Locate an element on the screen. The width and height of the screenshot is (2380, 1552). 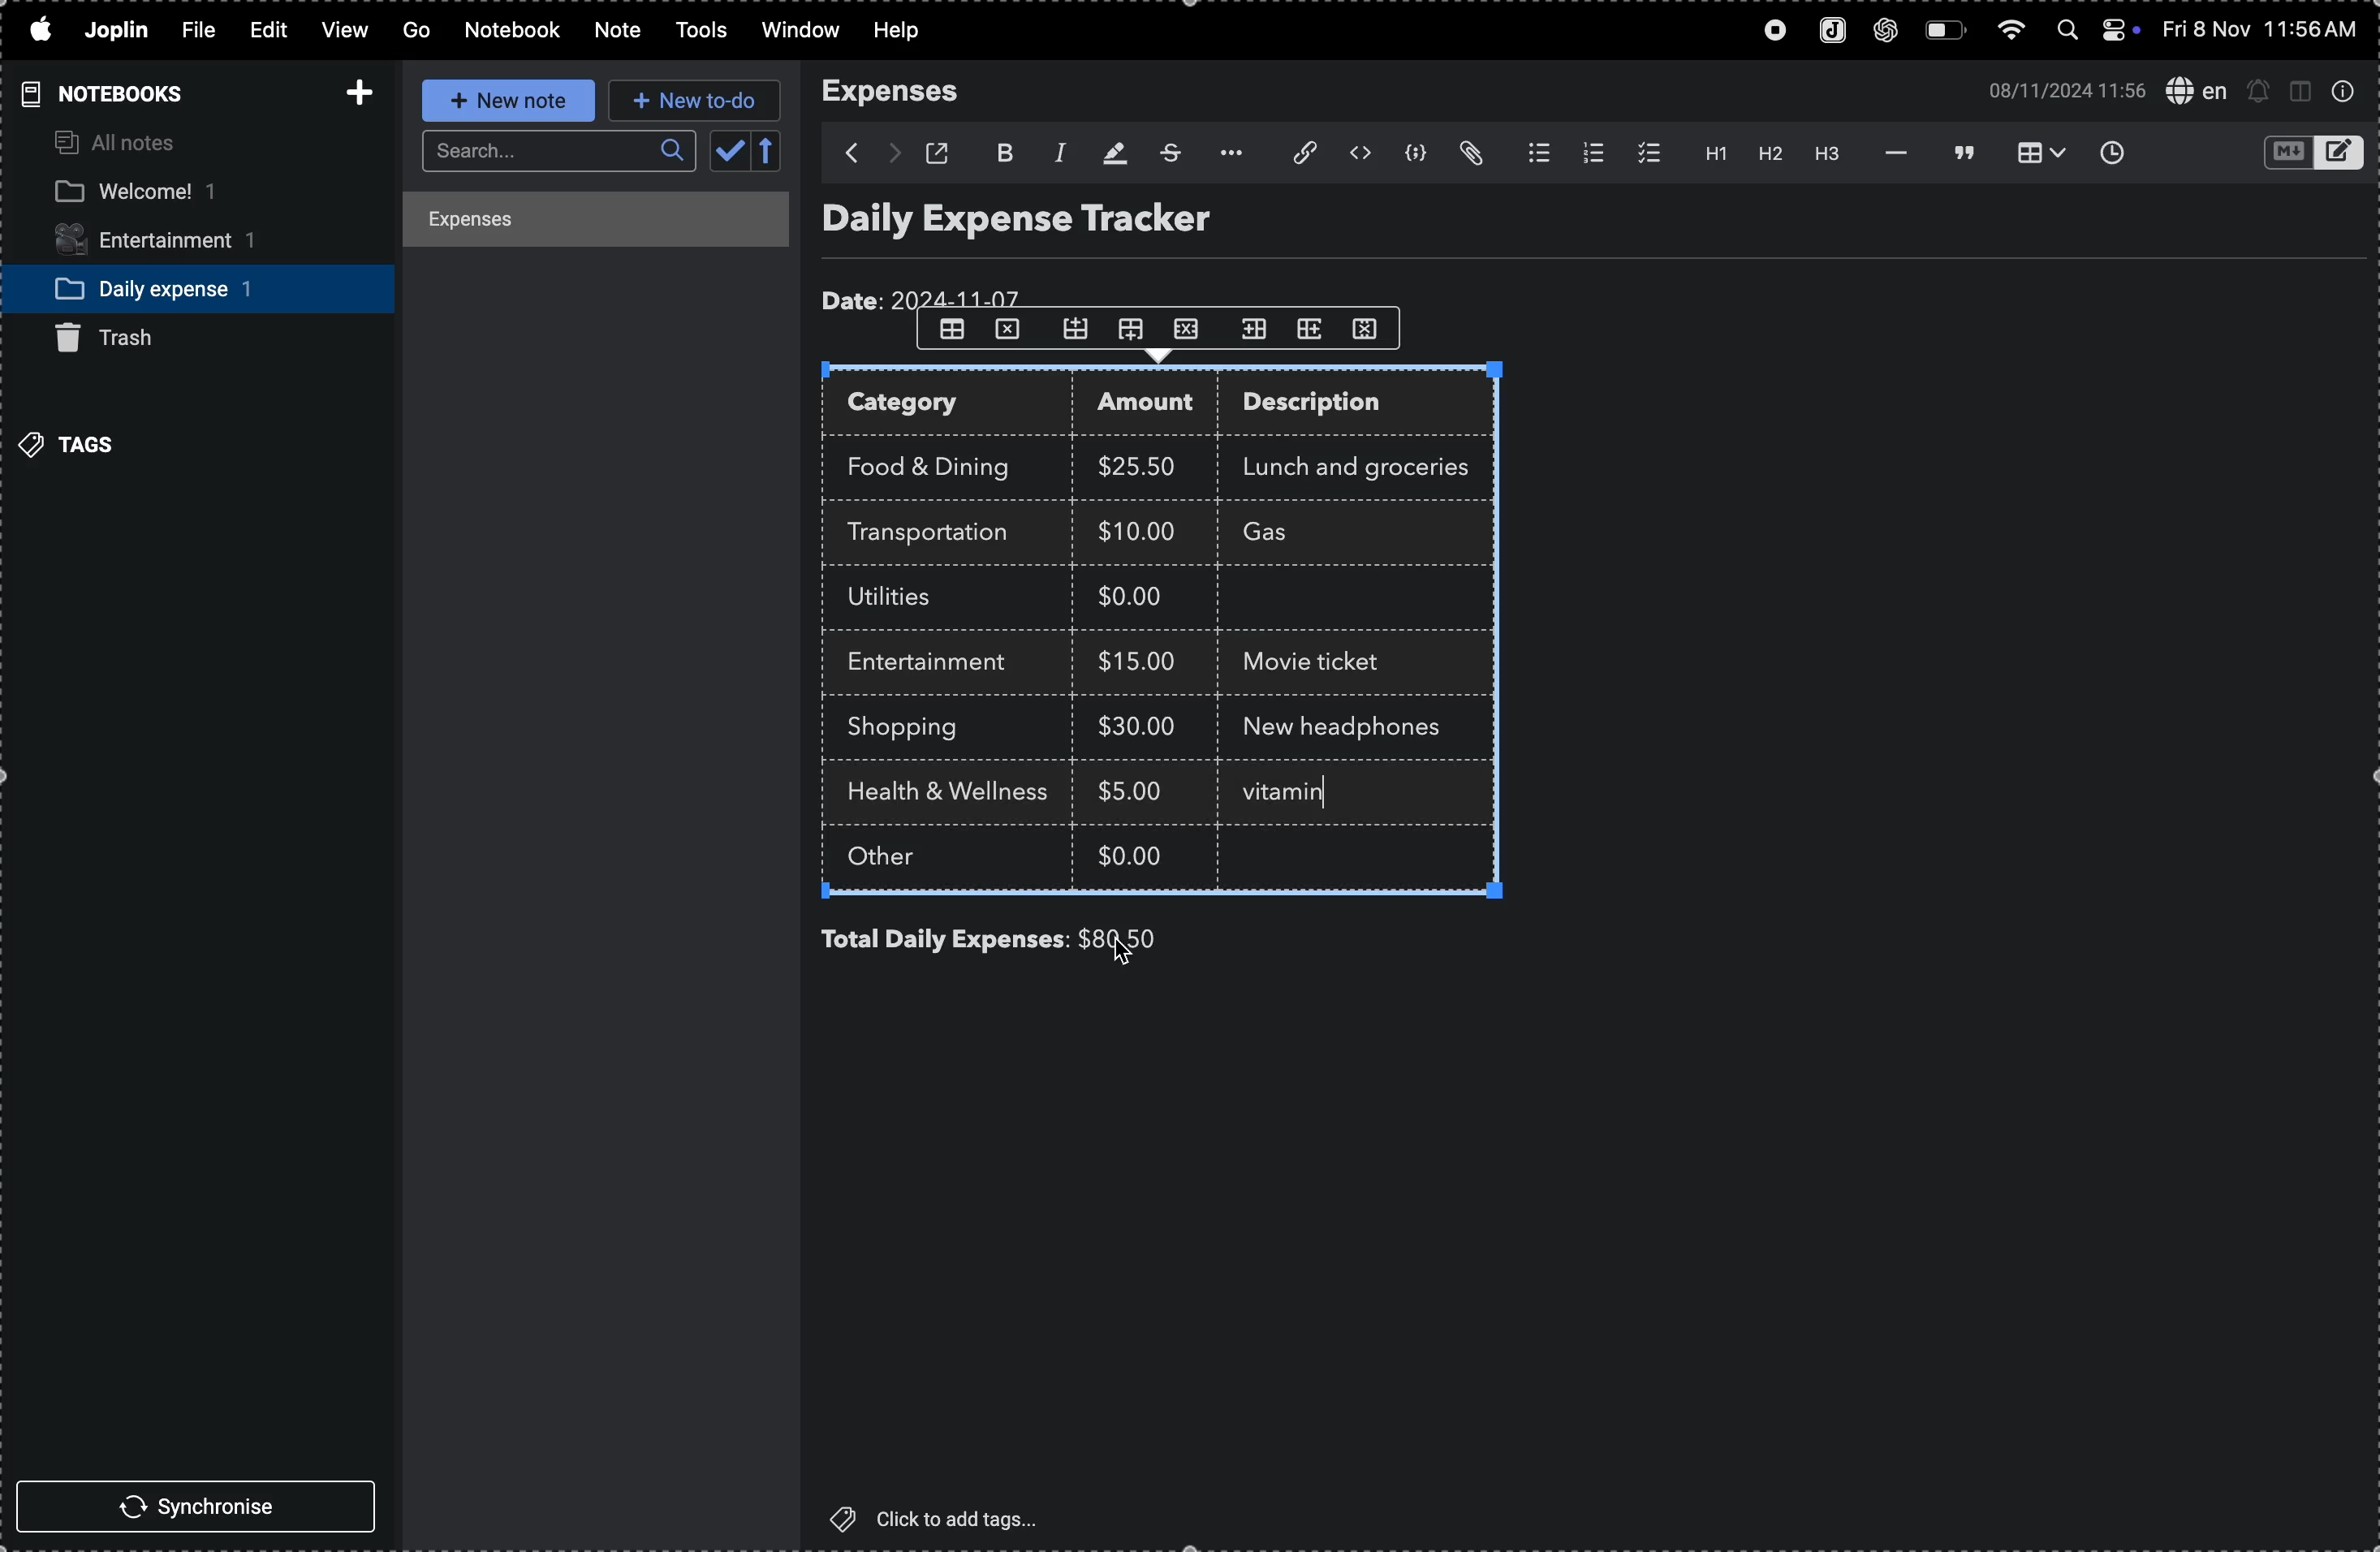
 is located at coordinates (1077, 327).